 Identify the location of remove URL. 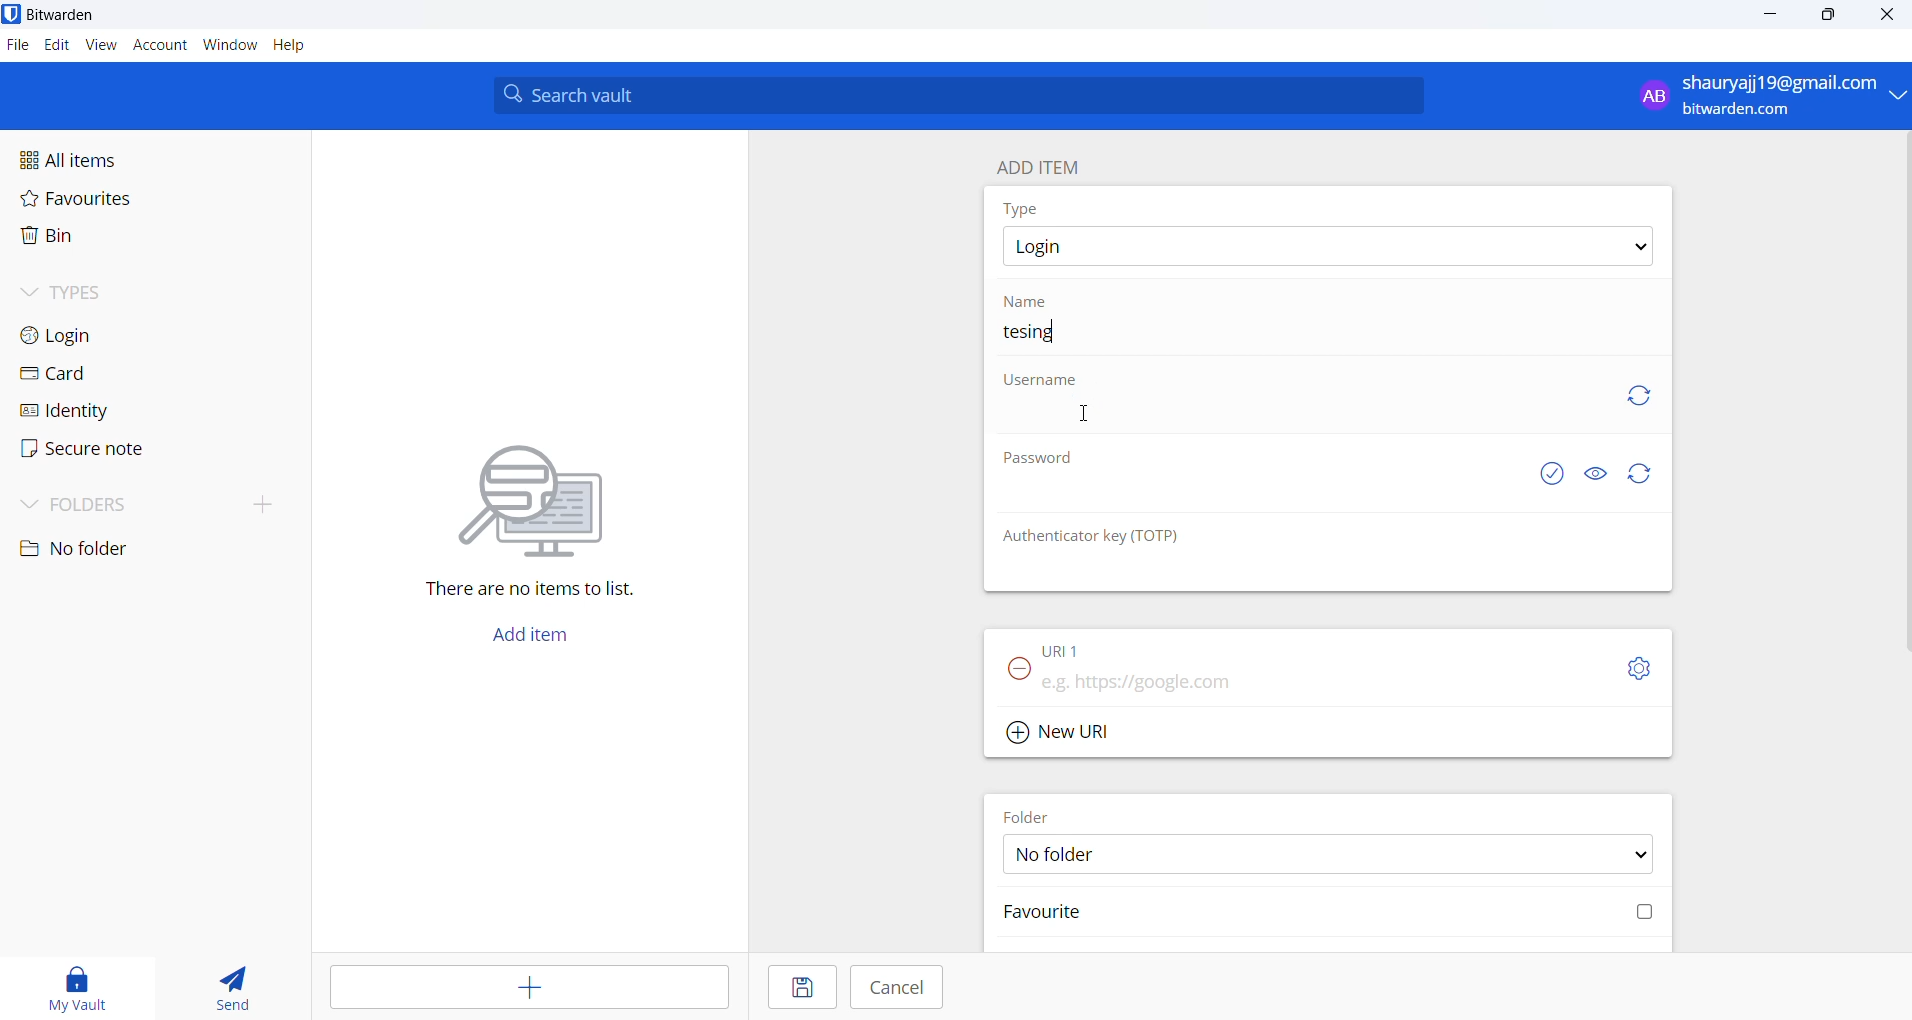
(1020, 675).